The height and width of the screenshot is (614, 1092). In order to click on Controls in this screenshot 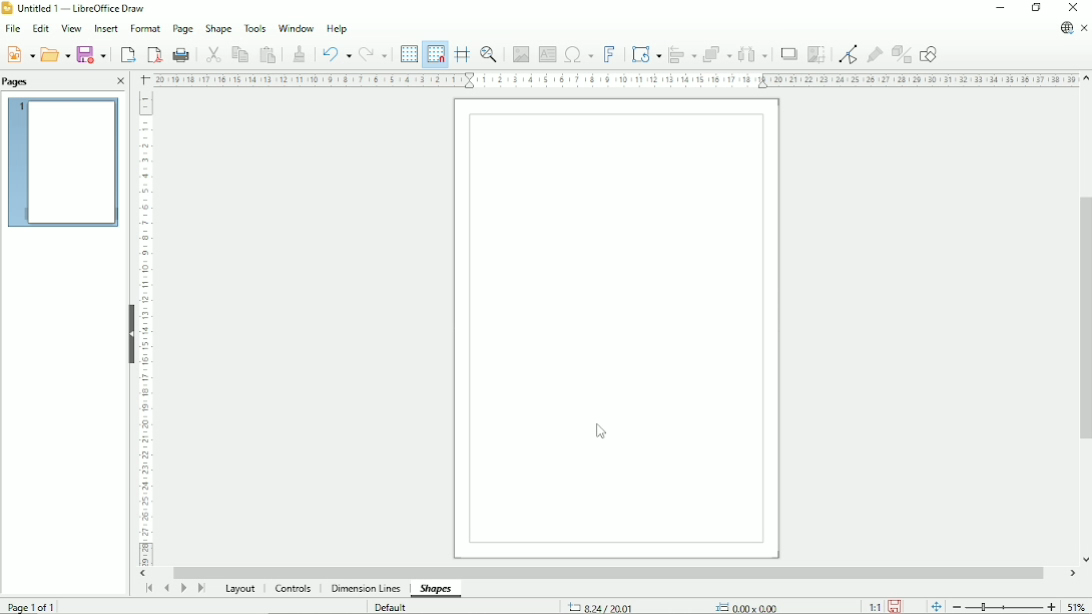, I will do `click(296, 590)`.